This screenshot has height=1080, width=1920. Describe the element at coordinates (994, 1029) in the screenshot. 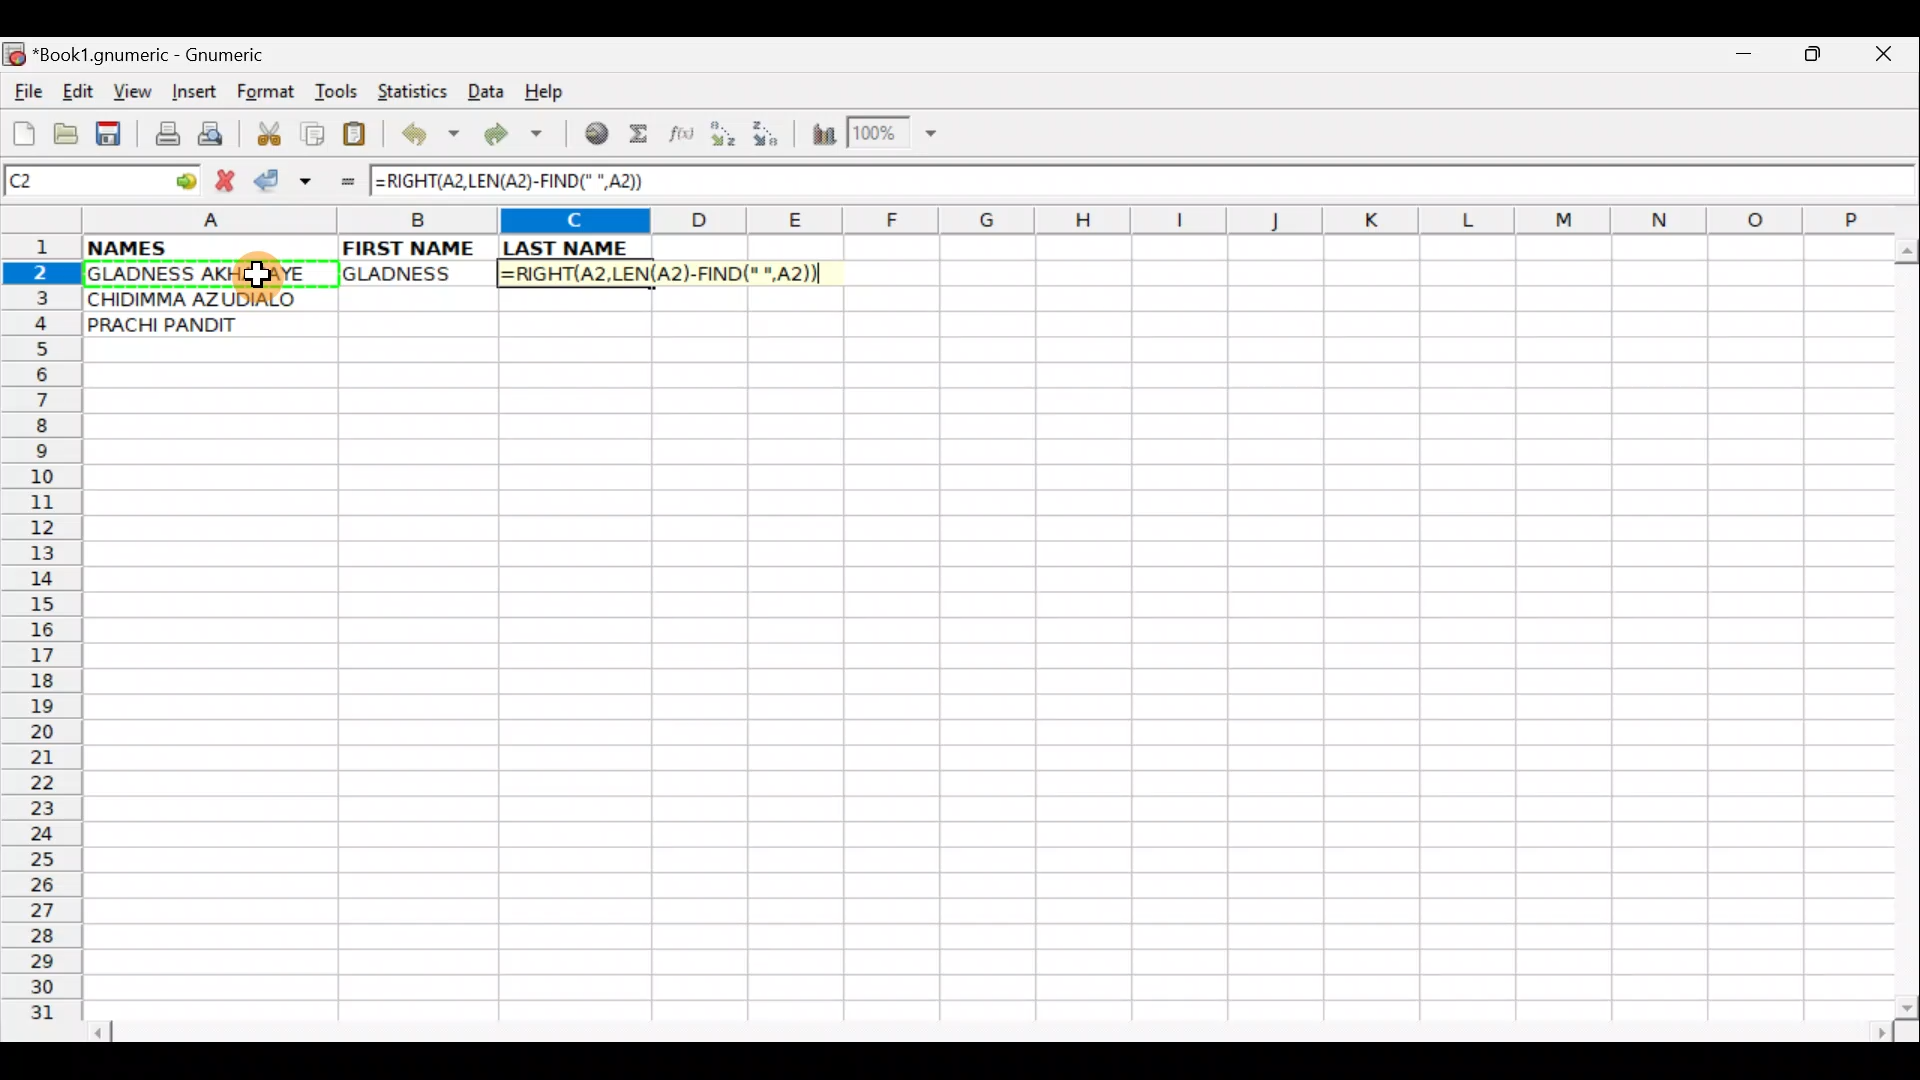

I see `Scroll bar` at that location.